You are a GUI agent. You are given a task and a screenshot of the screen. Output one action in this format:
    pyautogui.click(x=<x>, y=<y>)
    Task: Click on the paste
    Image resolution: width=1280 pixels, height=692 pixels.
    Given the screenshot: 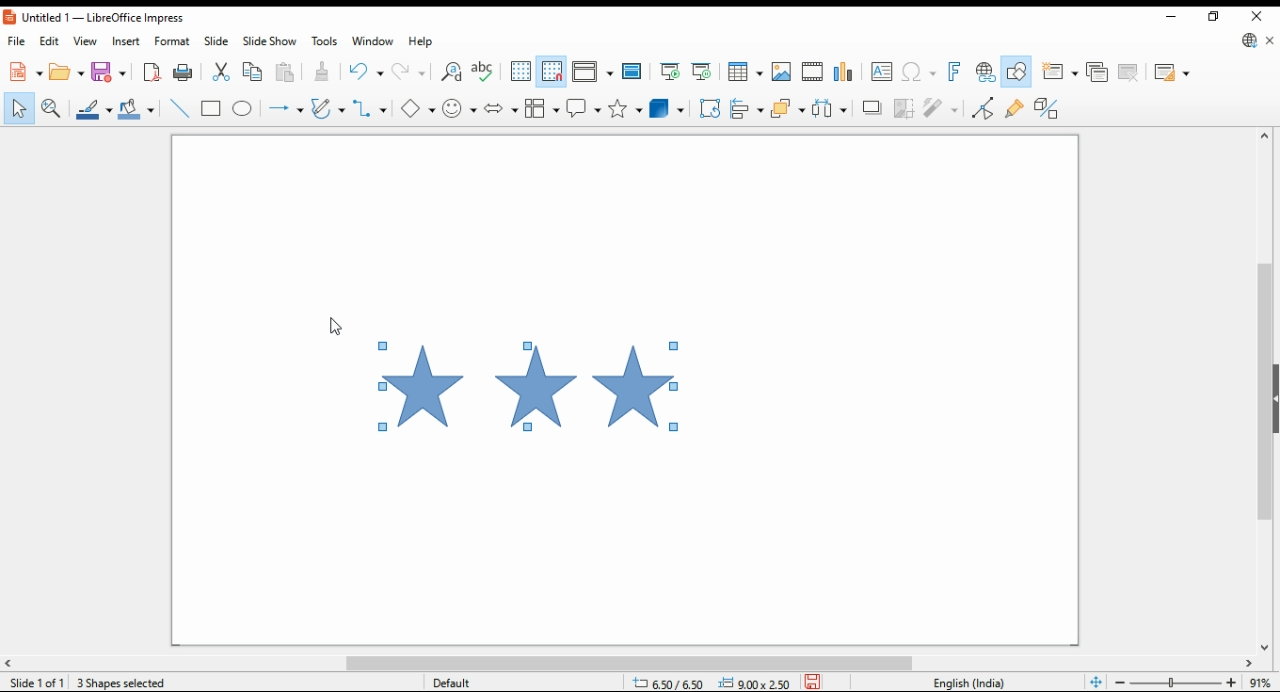 What is the action you would take?
    pyautogui.click(x=325, y=70)
    